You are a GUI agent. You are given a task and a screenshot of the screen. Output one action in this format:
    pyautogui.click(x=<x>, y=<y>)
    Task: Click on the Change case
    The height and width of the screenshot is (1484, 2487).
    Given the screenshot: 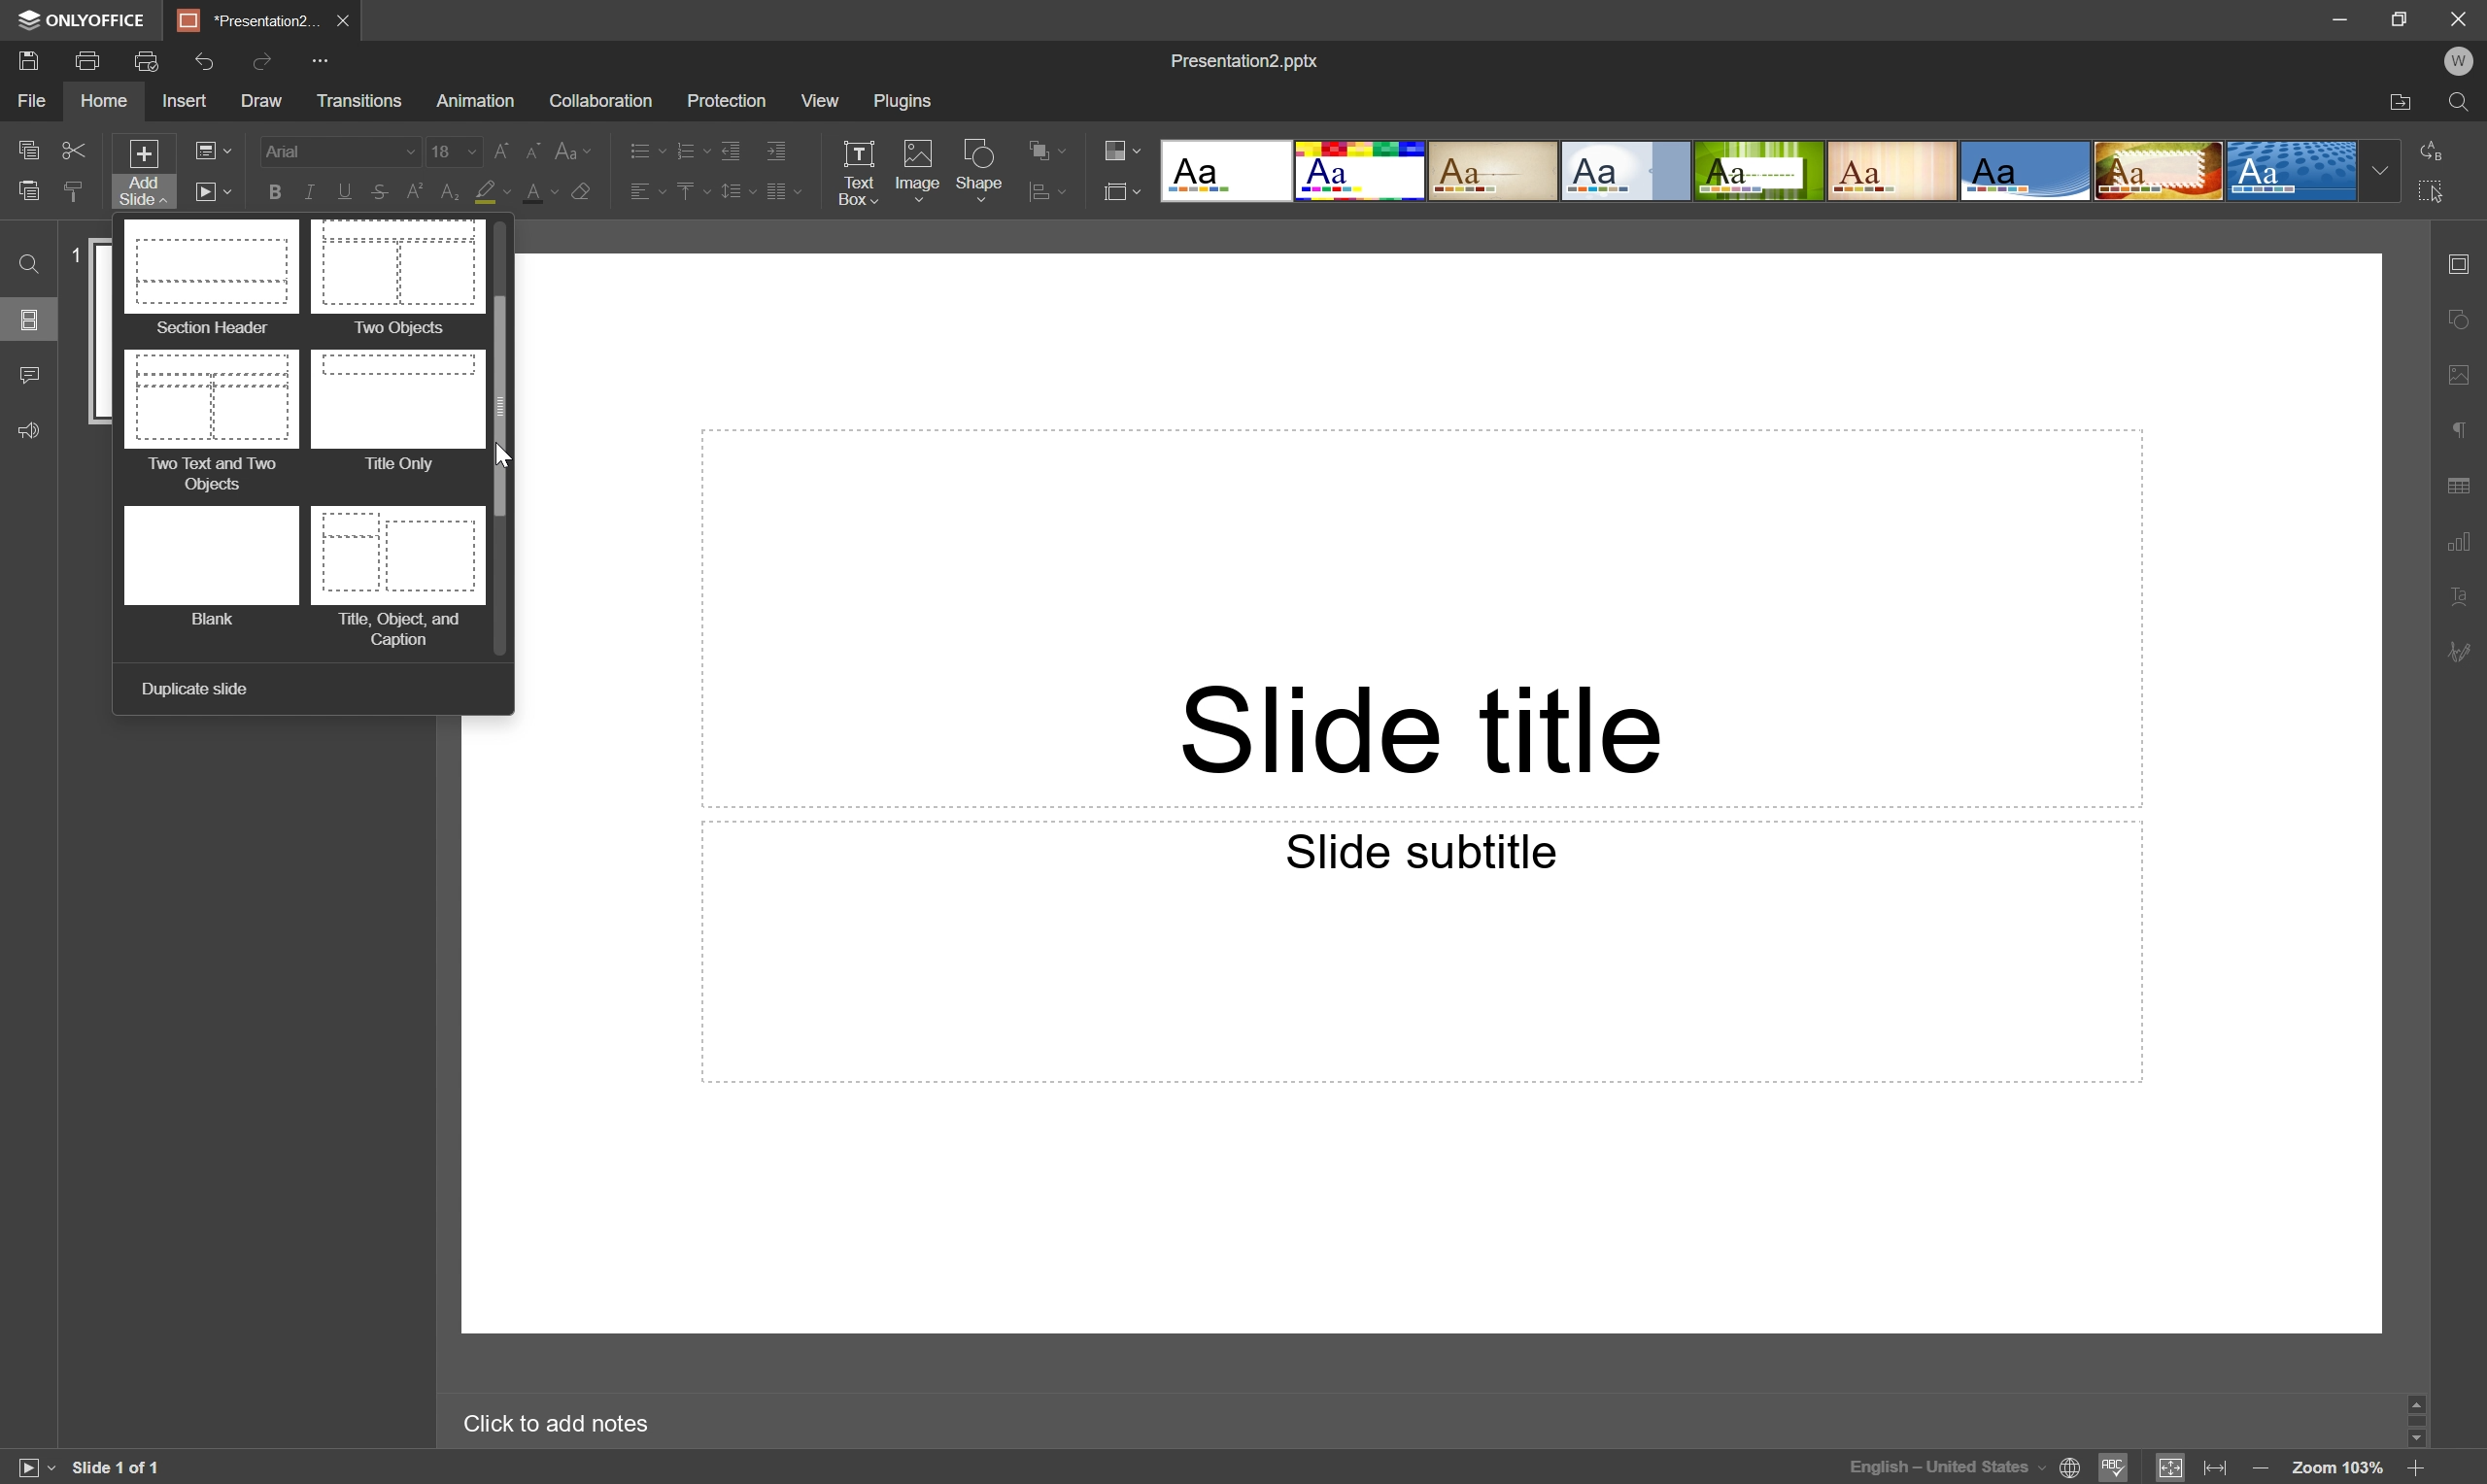 What is the action you would take?
    pyautogui.click(x=577, y=146)
    